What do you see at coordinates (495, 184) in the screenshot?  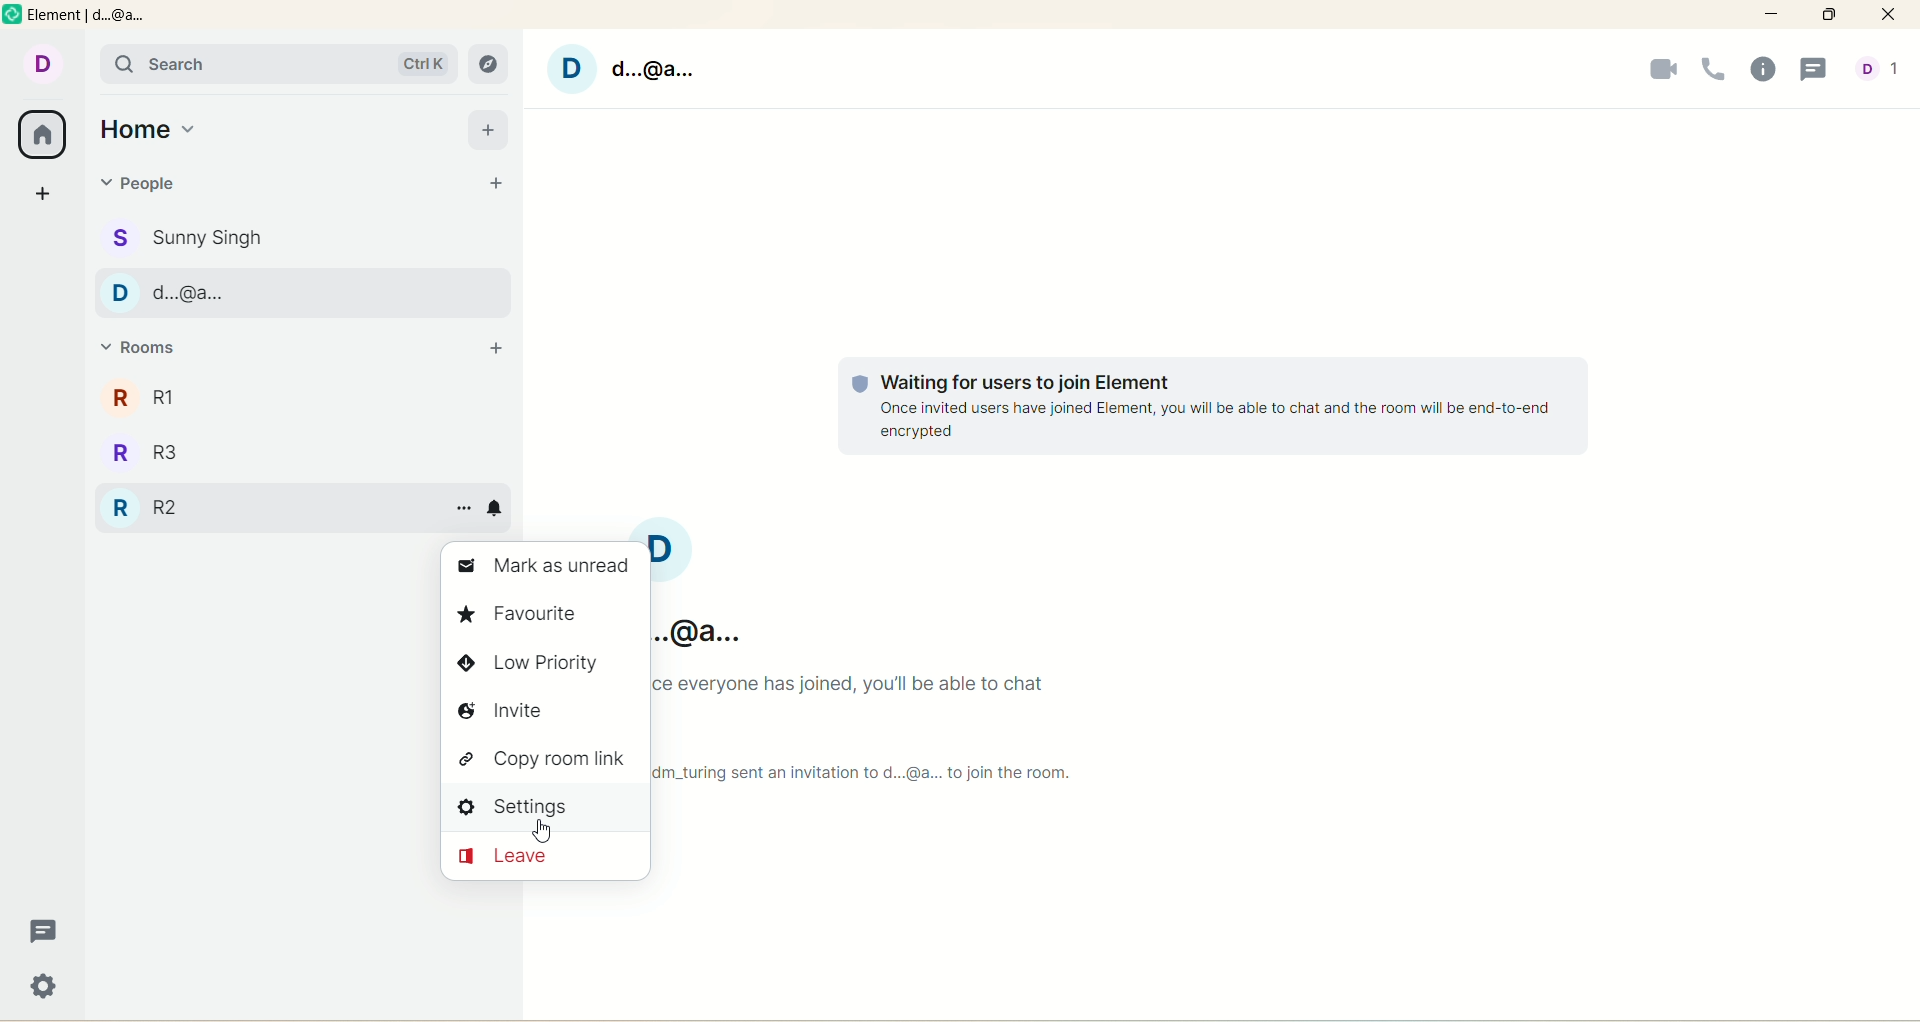 I see `start chat` at bounding box center [495, 184].